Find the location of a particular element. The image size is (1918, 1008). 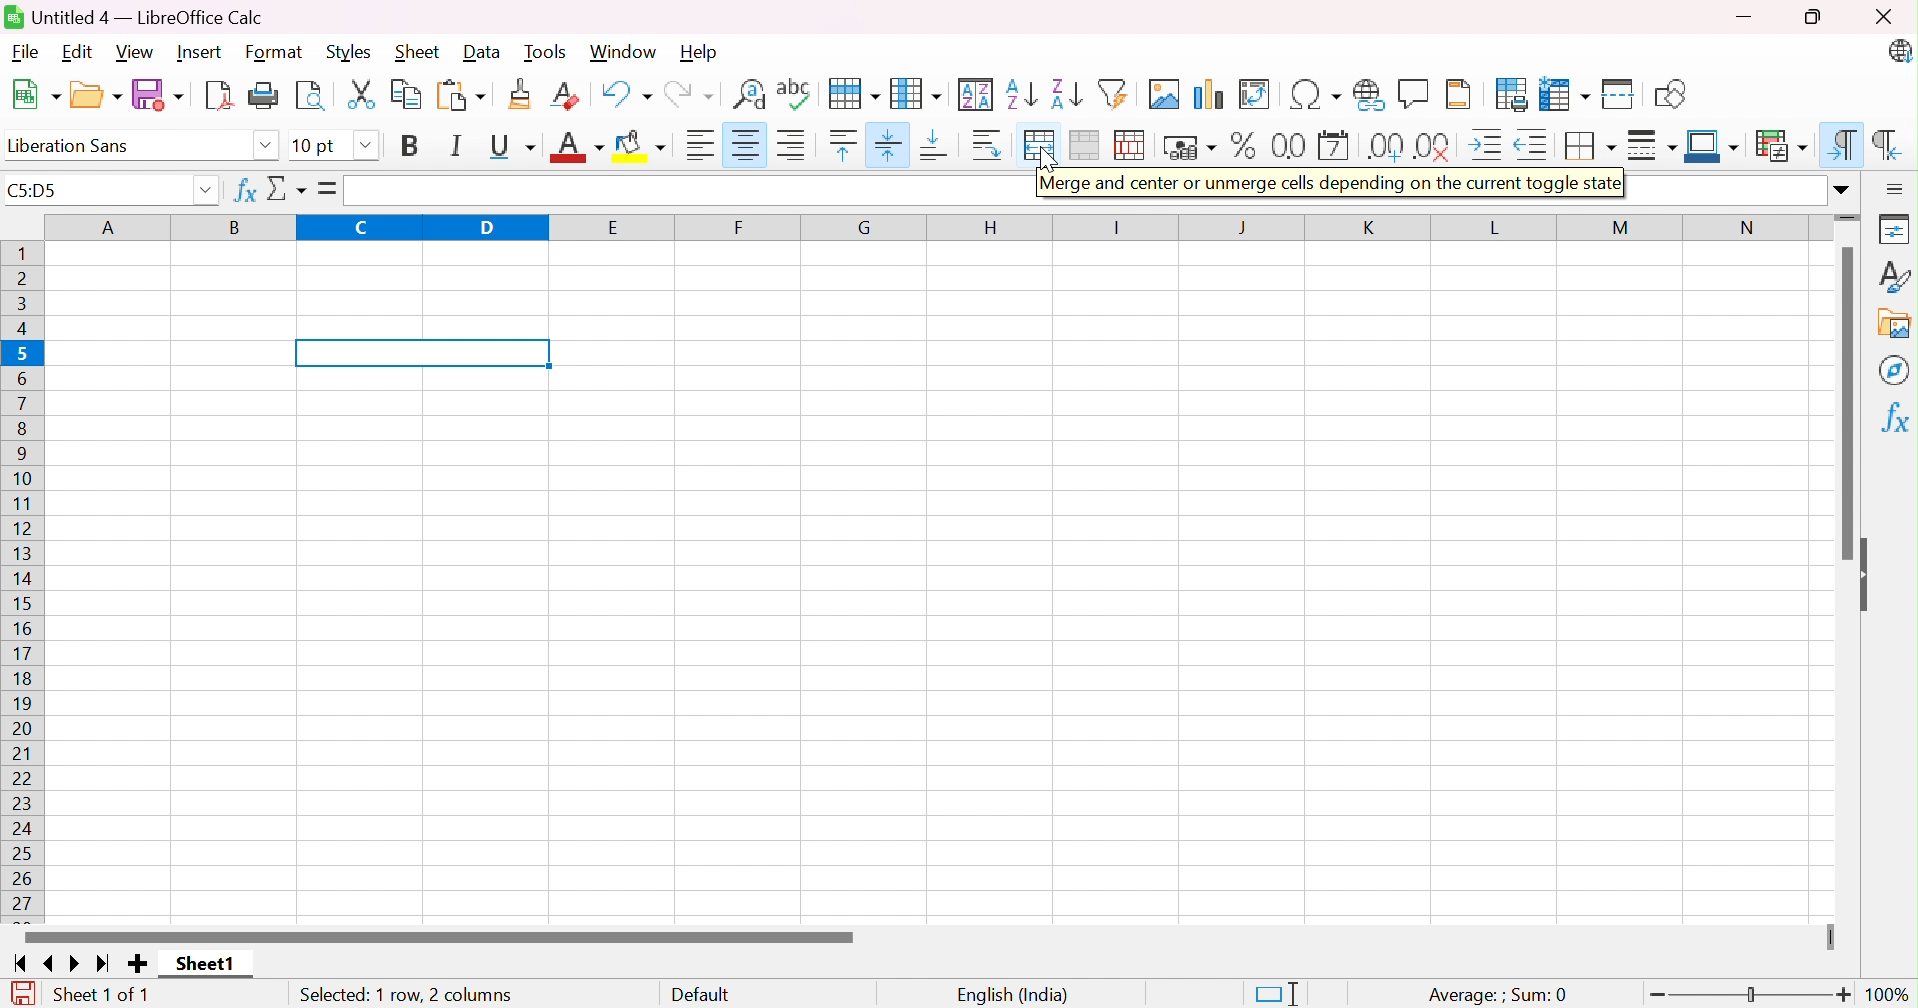

Wrap Text is located at coordinates (988, 145).